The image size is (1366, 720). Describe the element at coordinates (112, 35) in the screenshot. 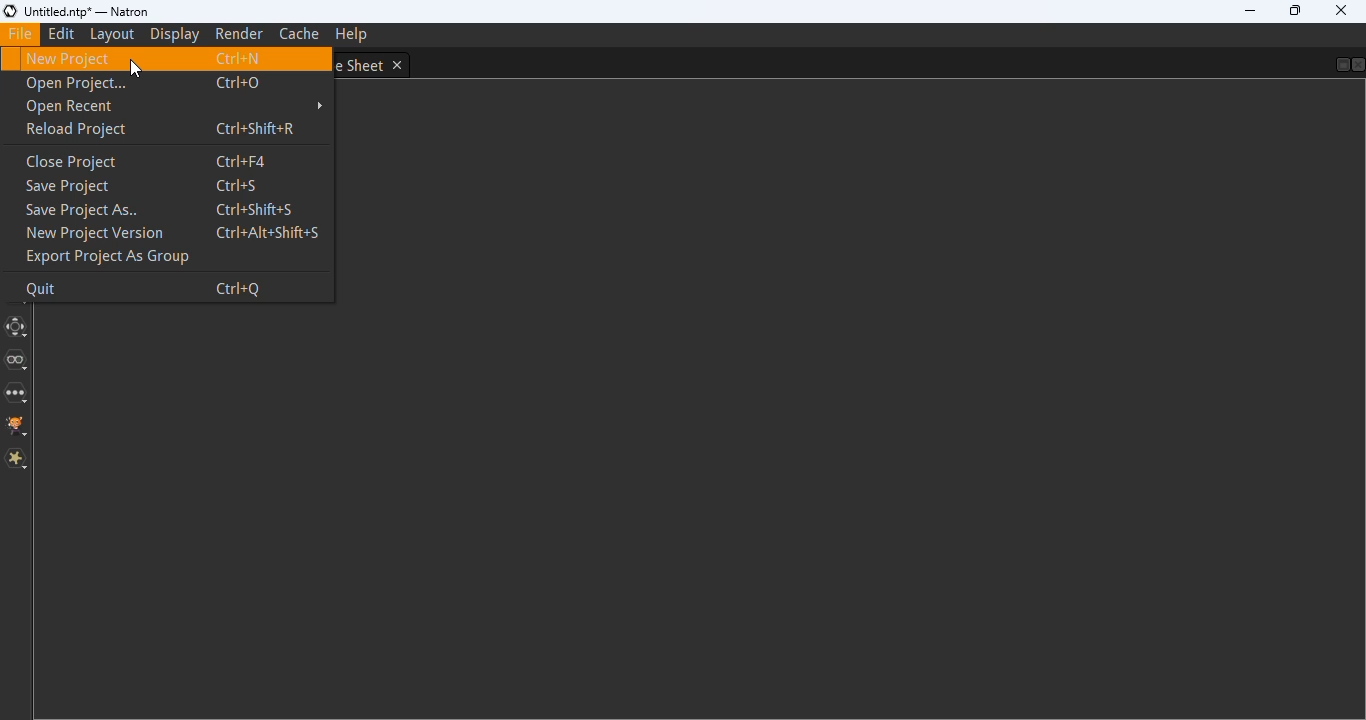

I see `layout` at that location.